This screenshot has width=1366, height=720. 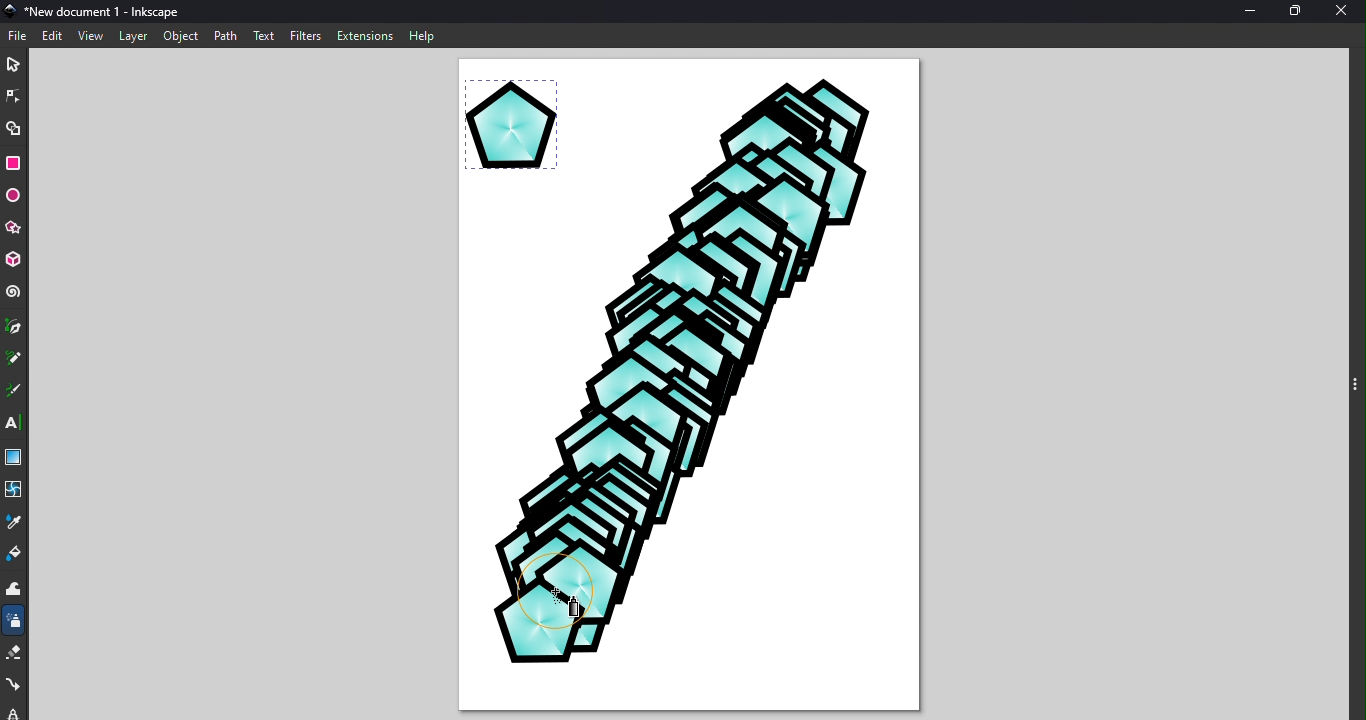 I want to click on Edit, so click(x=50, y=35).